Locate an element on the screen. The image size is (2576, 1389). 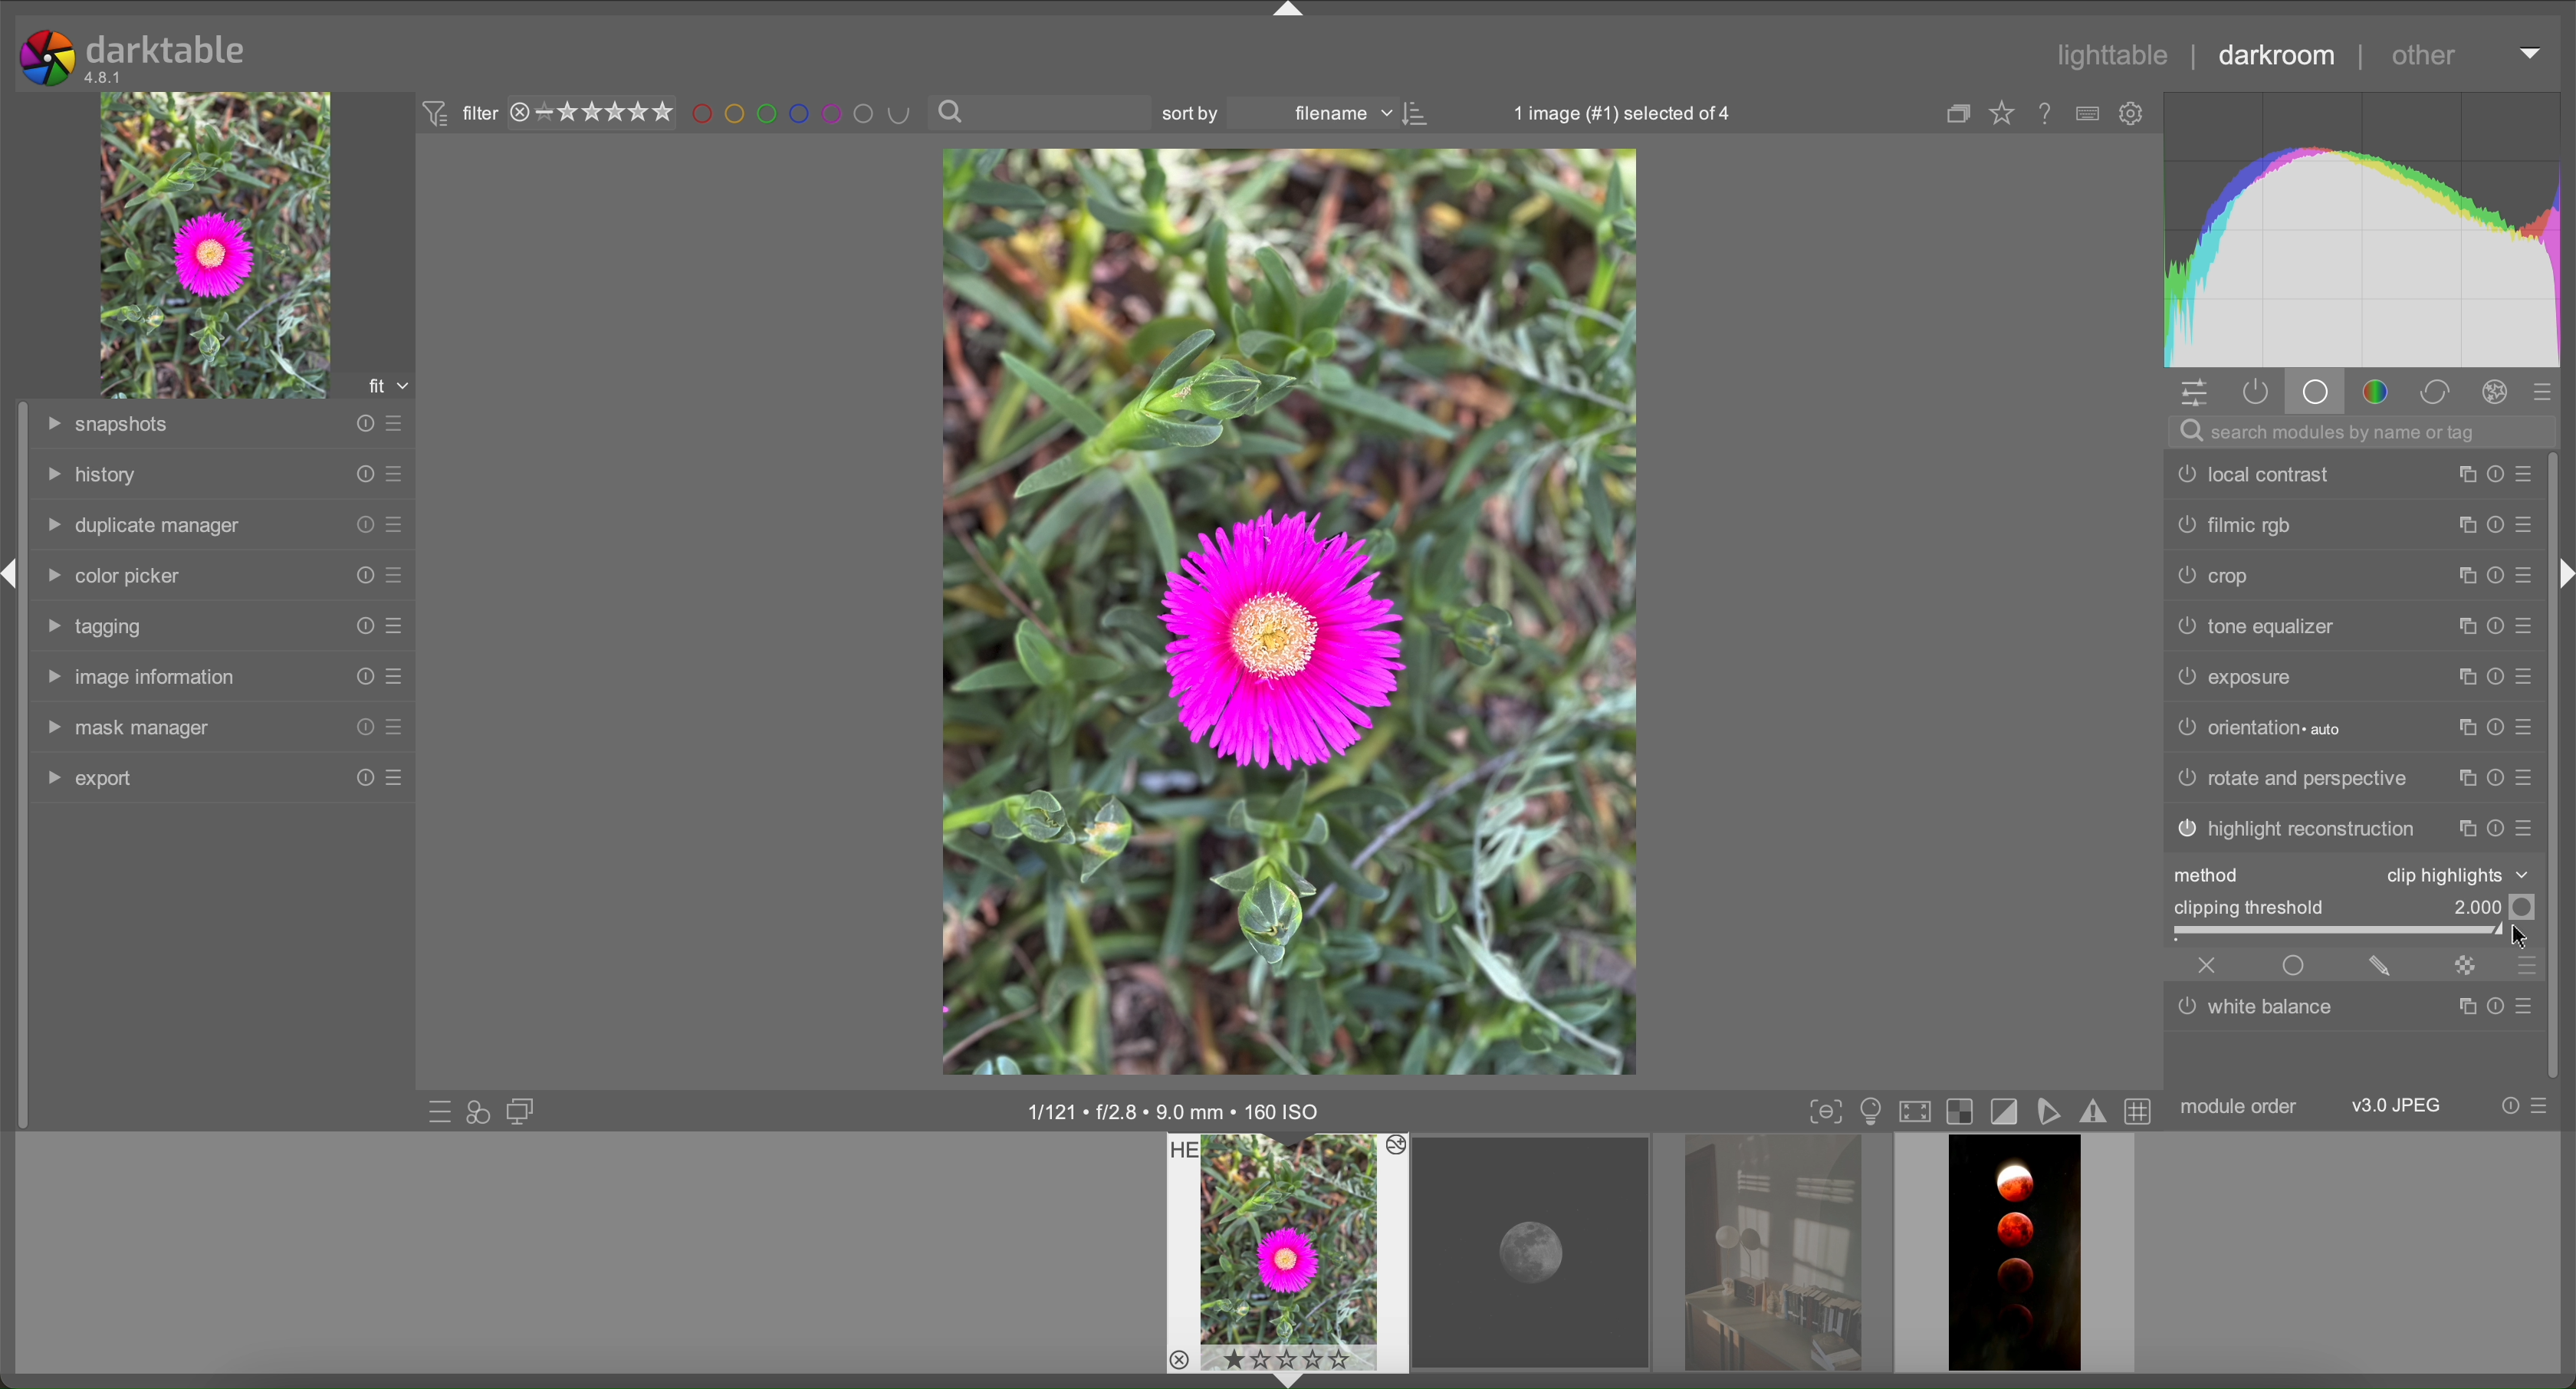
lighttable is located at coordinates (2114, 55).